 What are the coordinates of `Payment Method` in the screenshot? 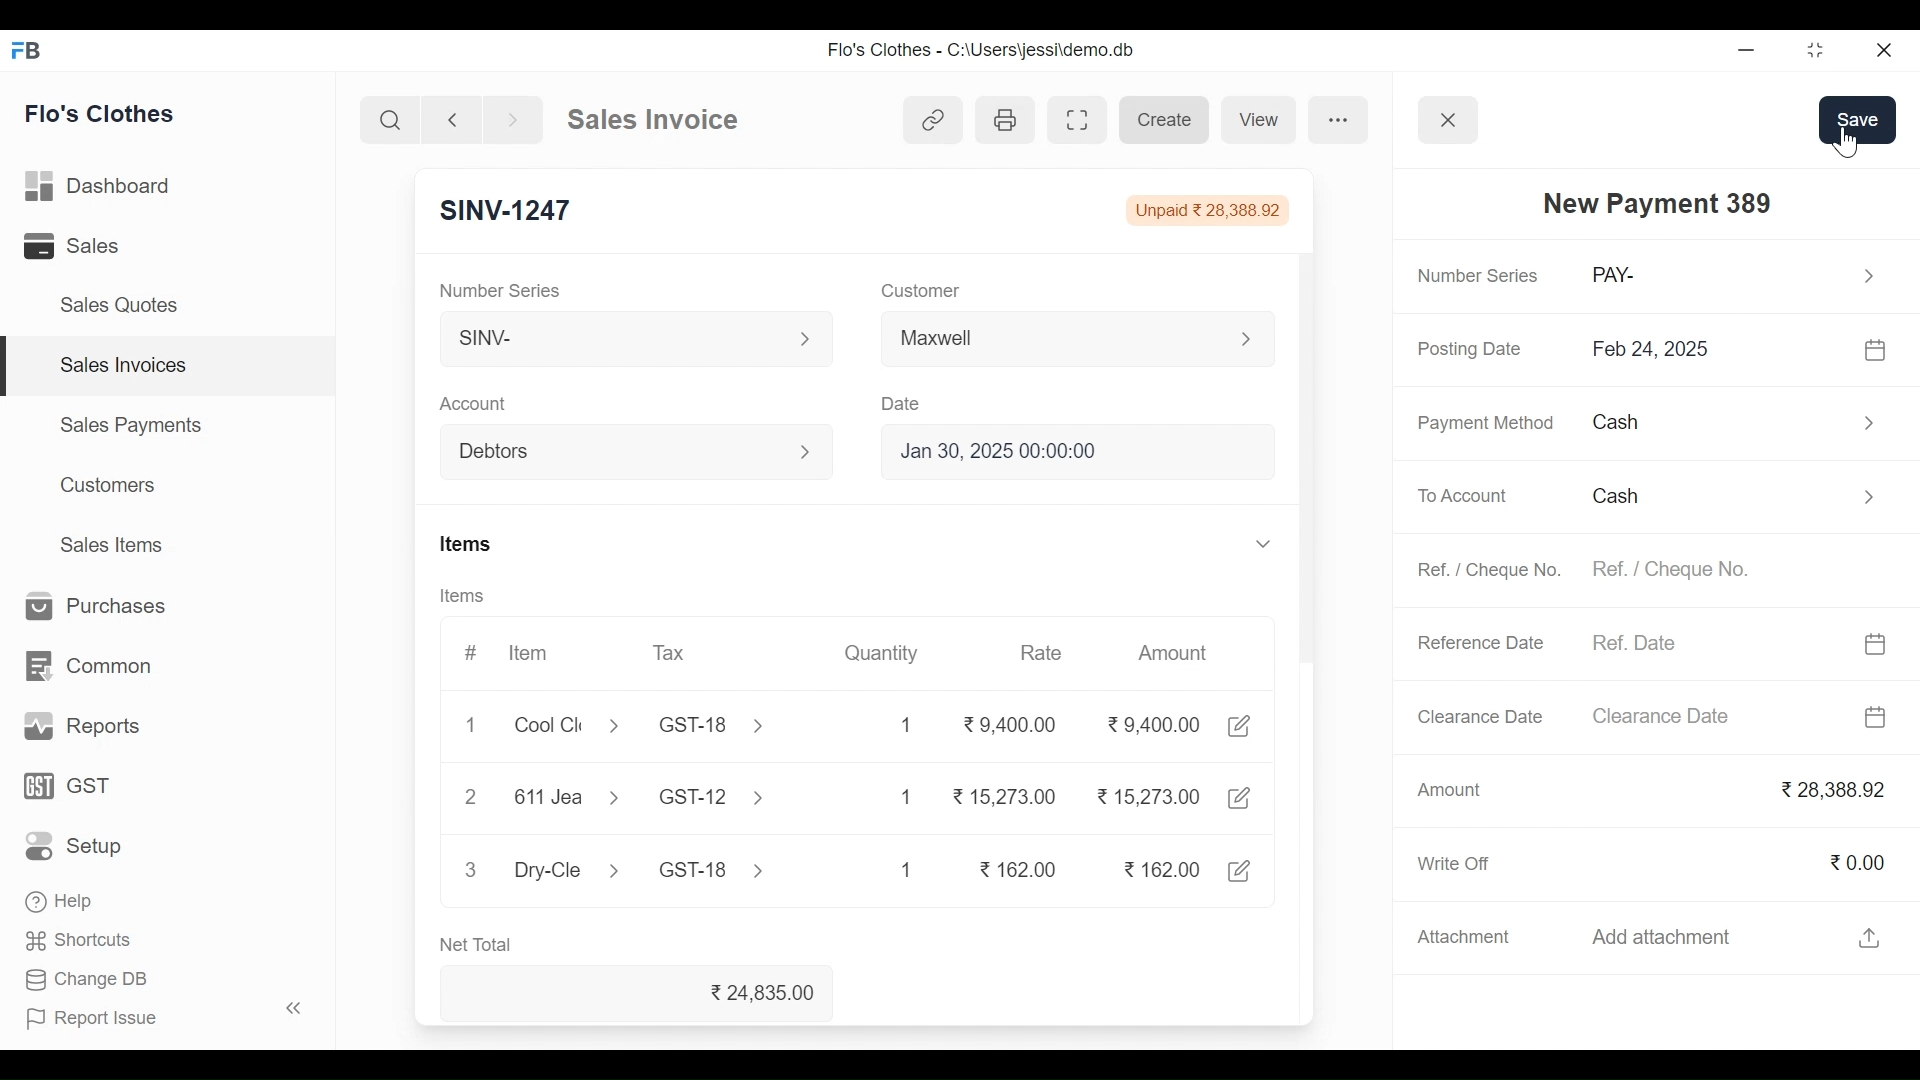 It's located at (1490, 422).